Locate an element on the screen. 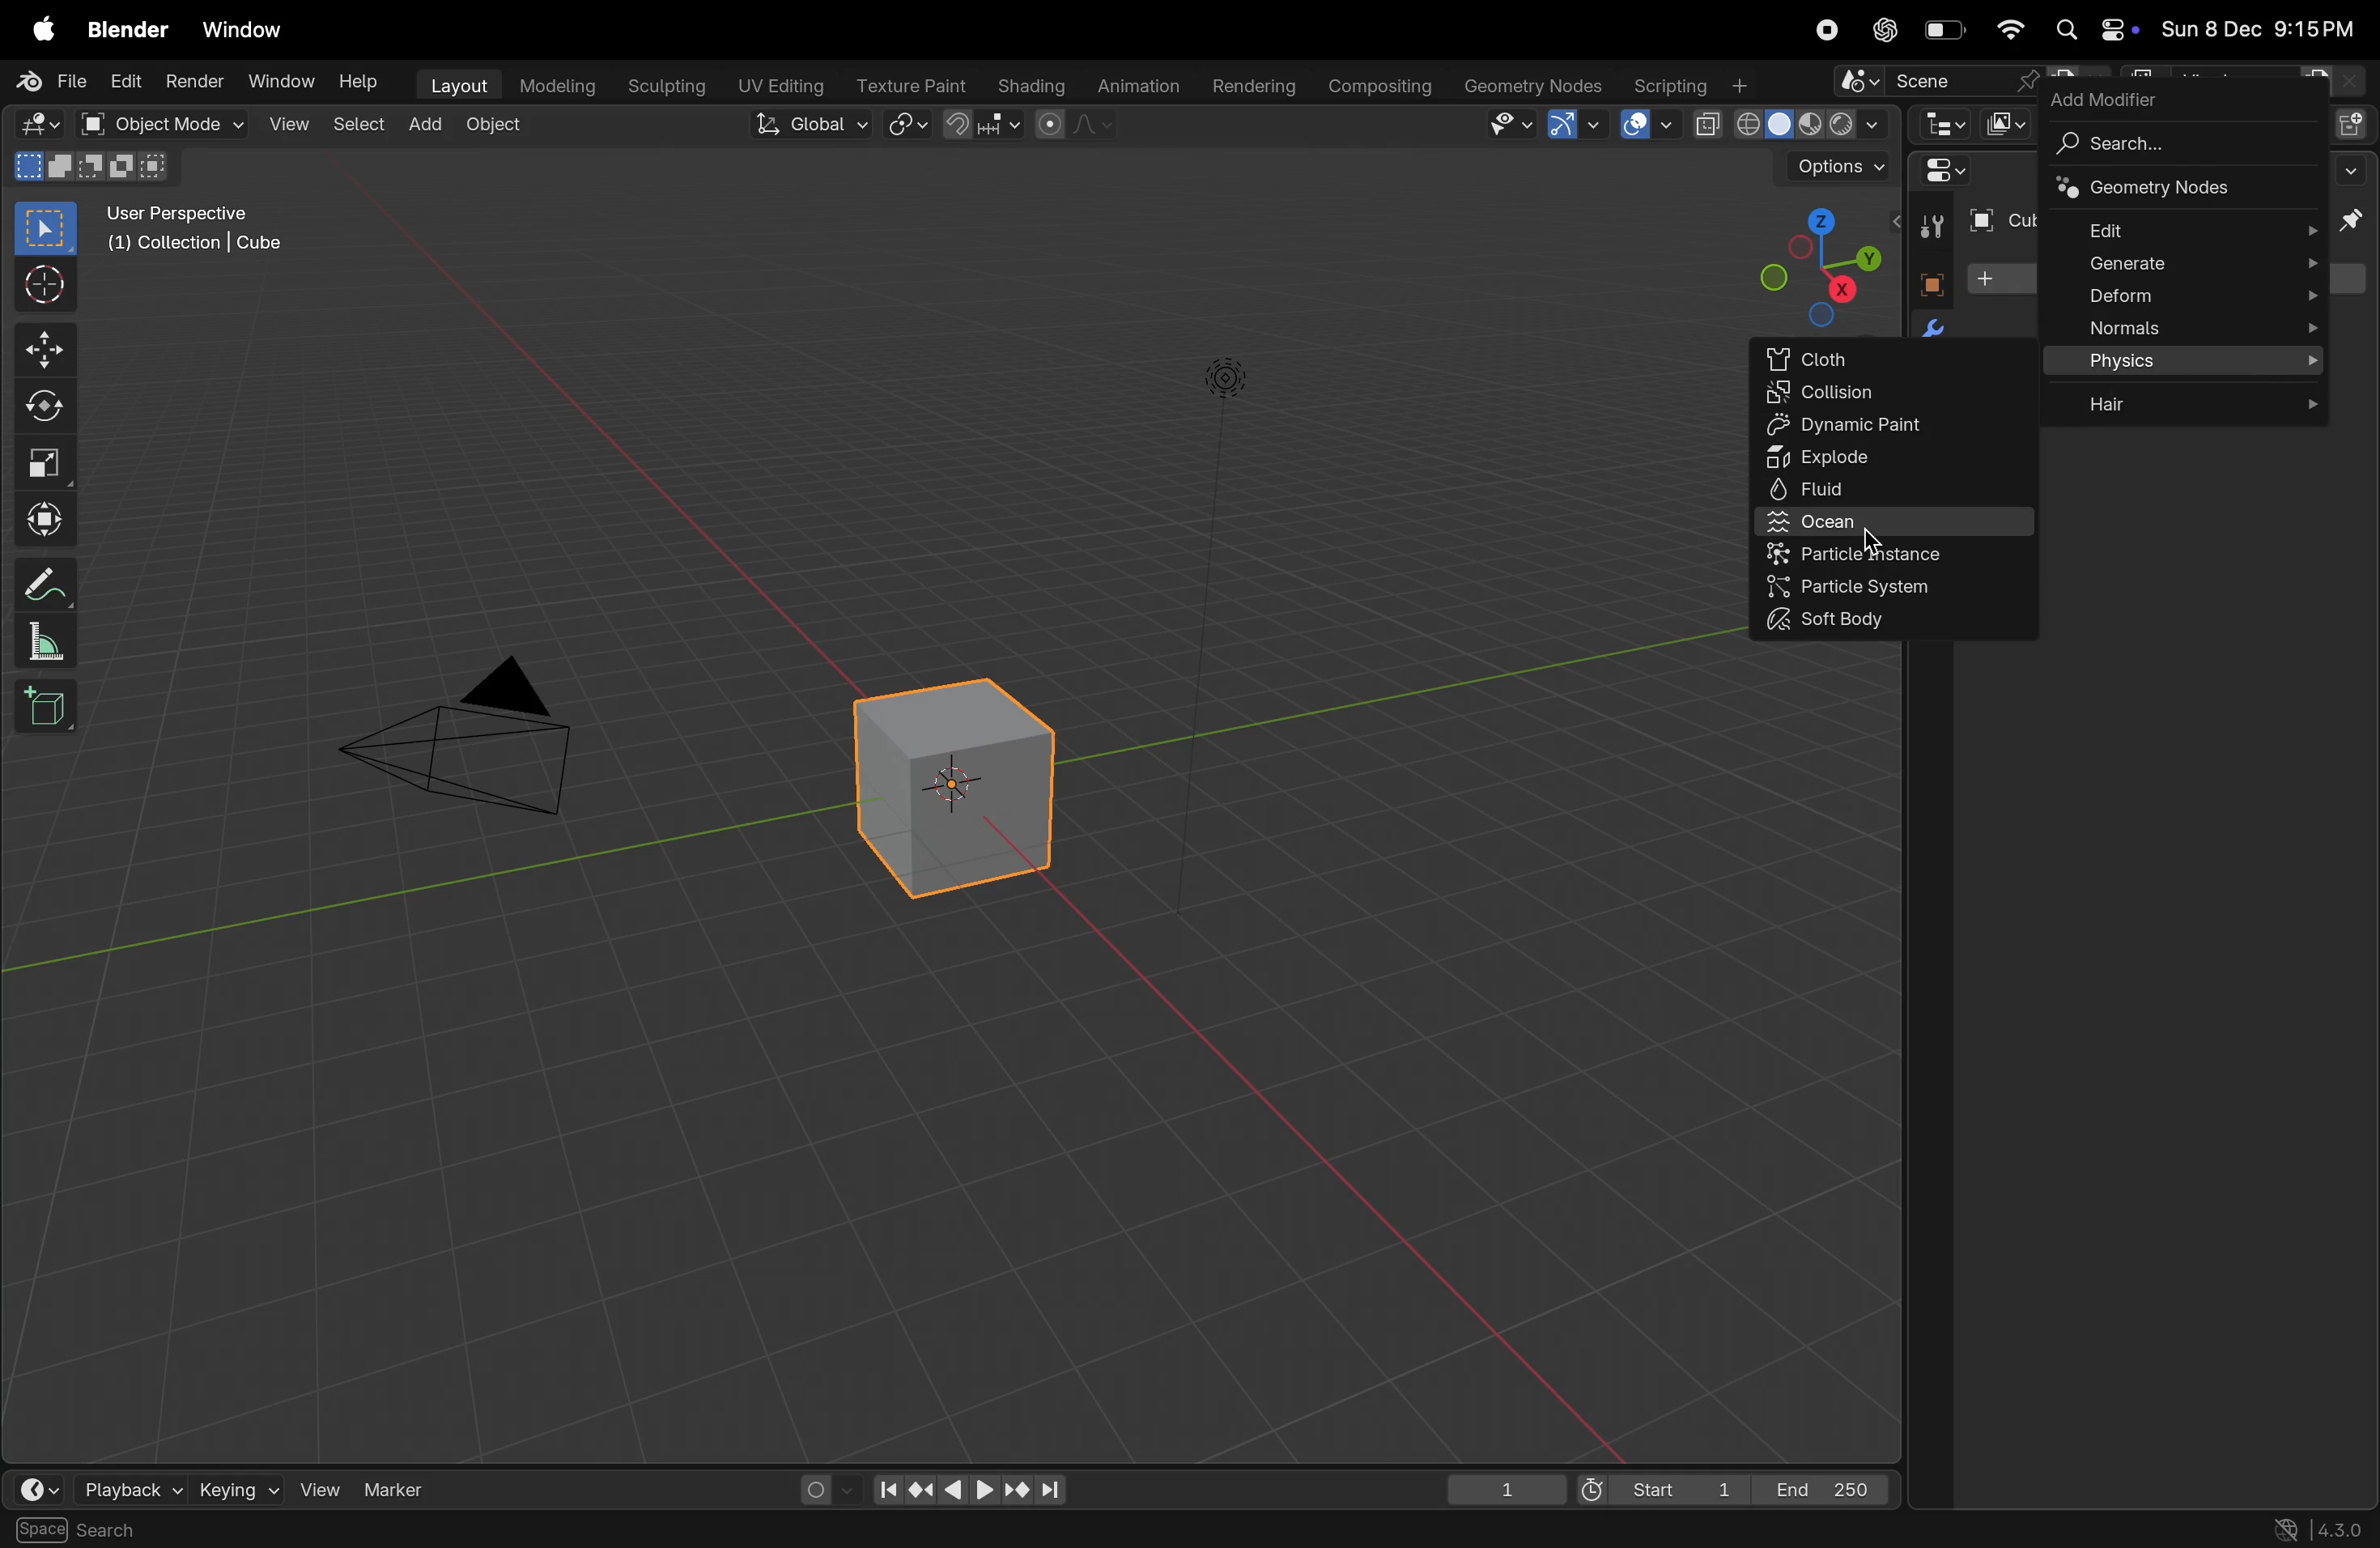 Image resolution: width=2380 pixels, height=1548 pixels. render is located at coordinates (192, 81).